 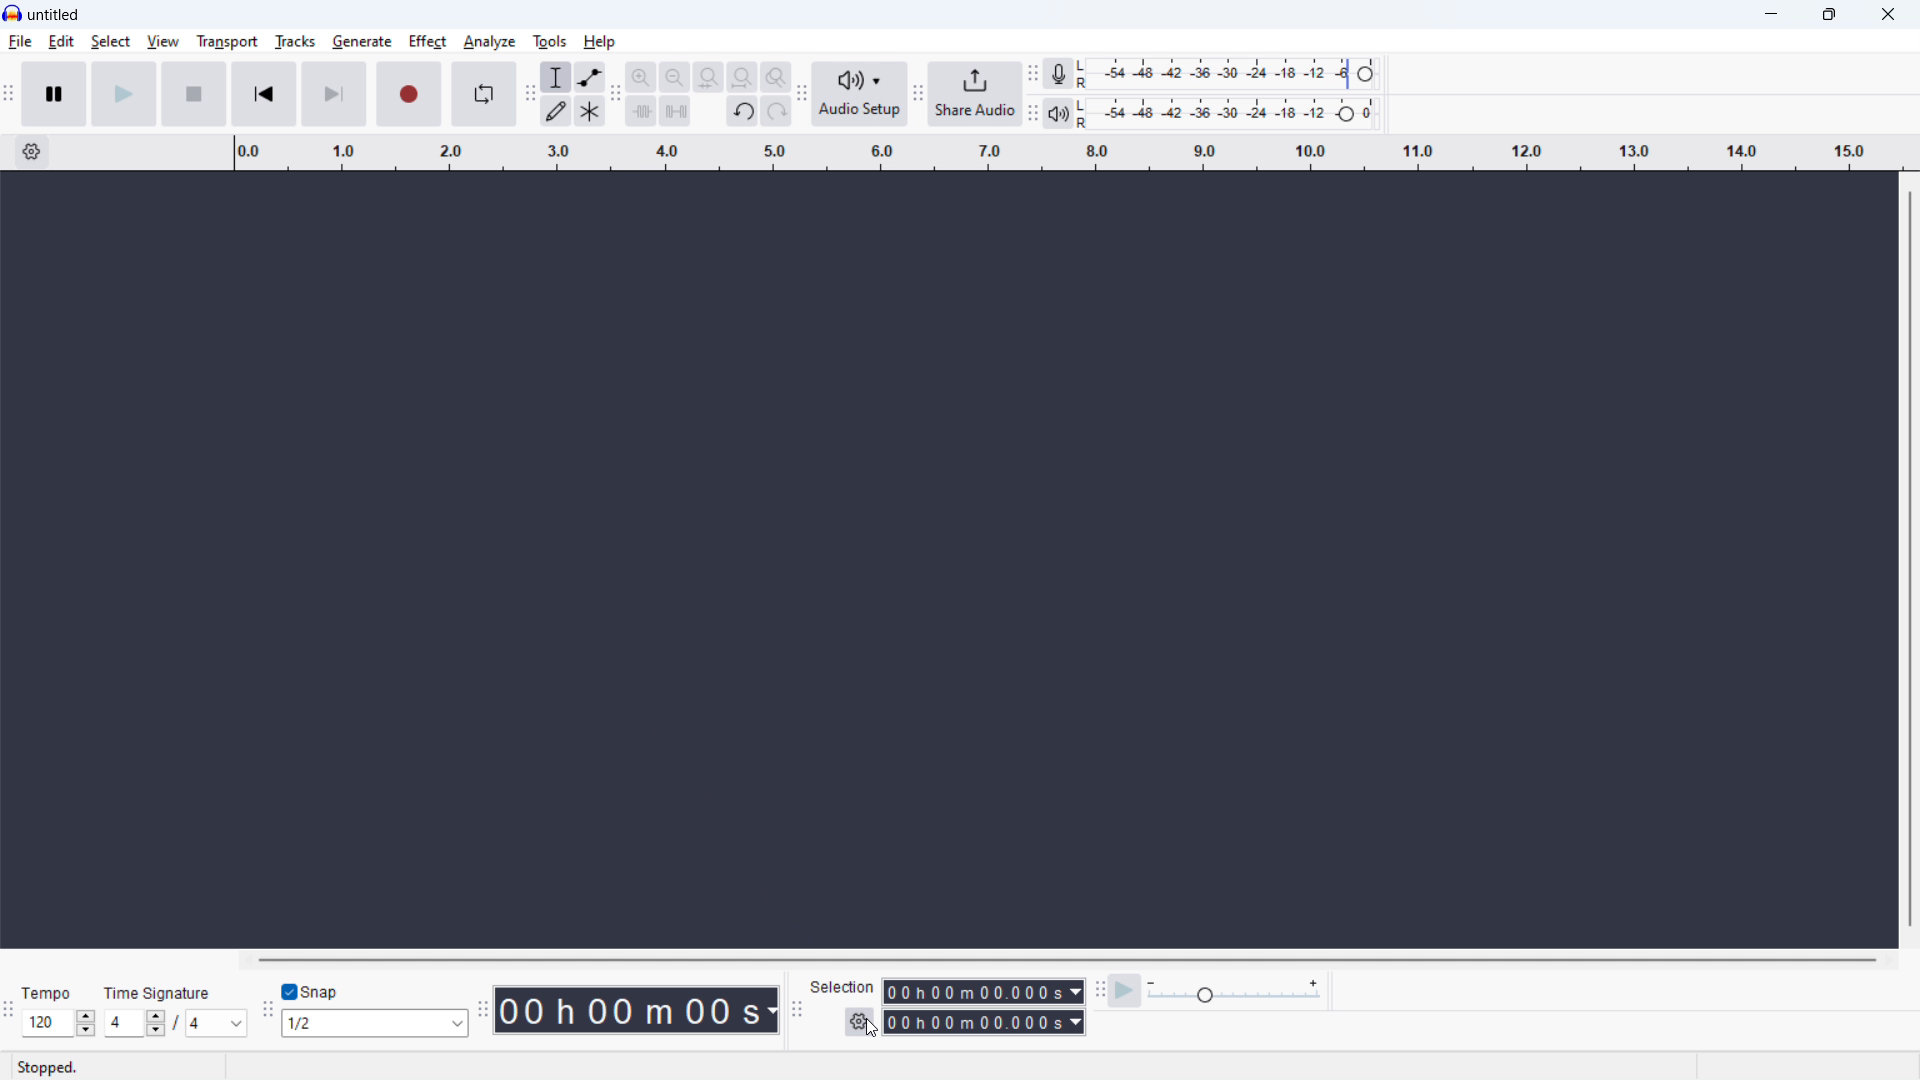 What do you see at coordinates (1057, 113) in the screenshot?
I see `playback meter` at bounding box center [1057, 113].